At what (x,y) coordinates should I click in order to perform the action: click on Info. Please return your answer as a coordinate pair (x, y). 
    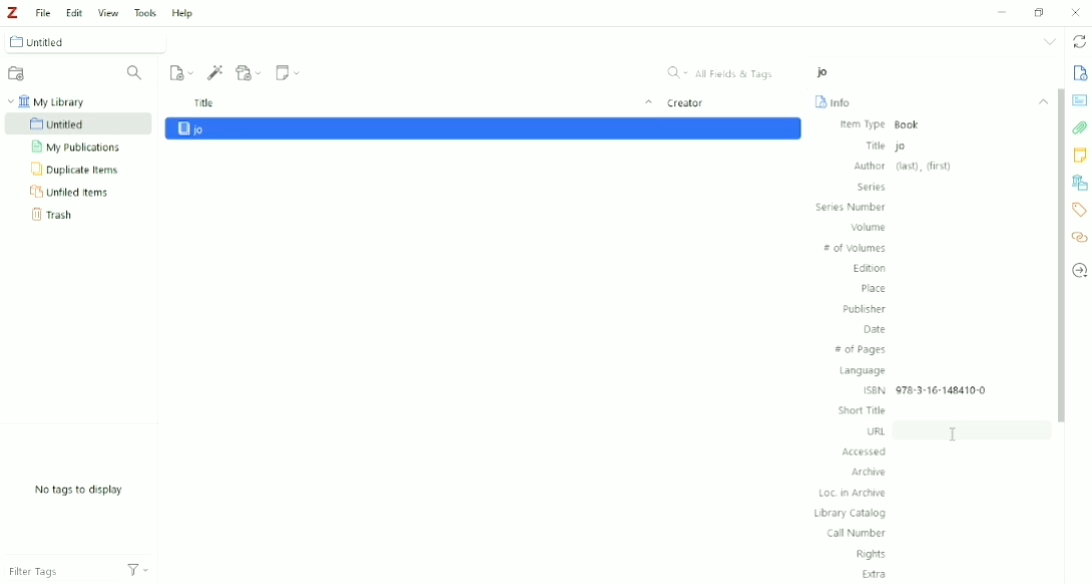
    Looking at the image, I should click on (833, 102).